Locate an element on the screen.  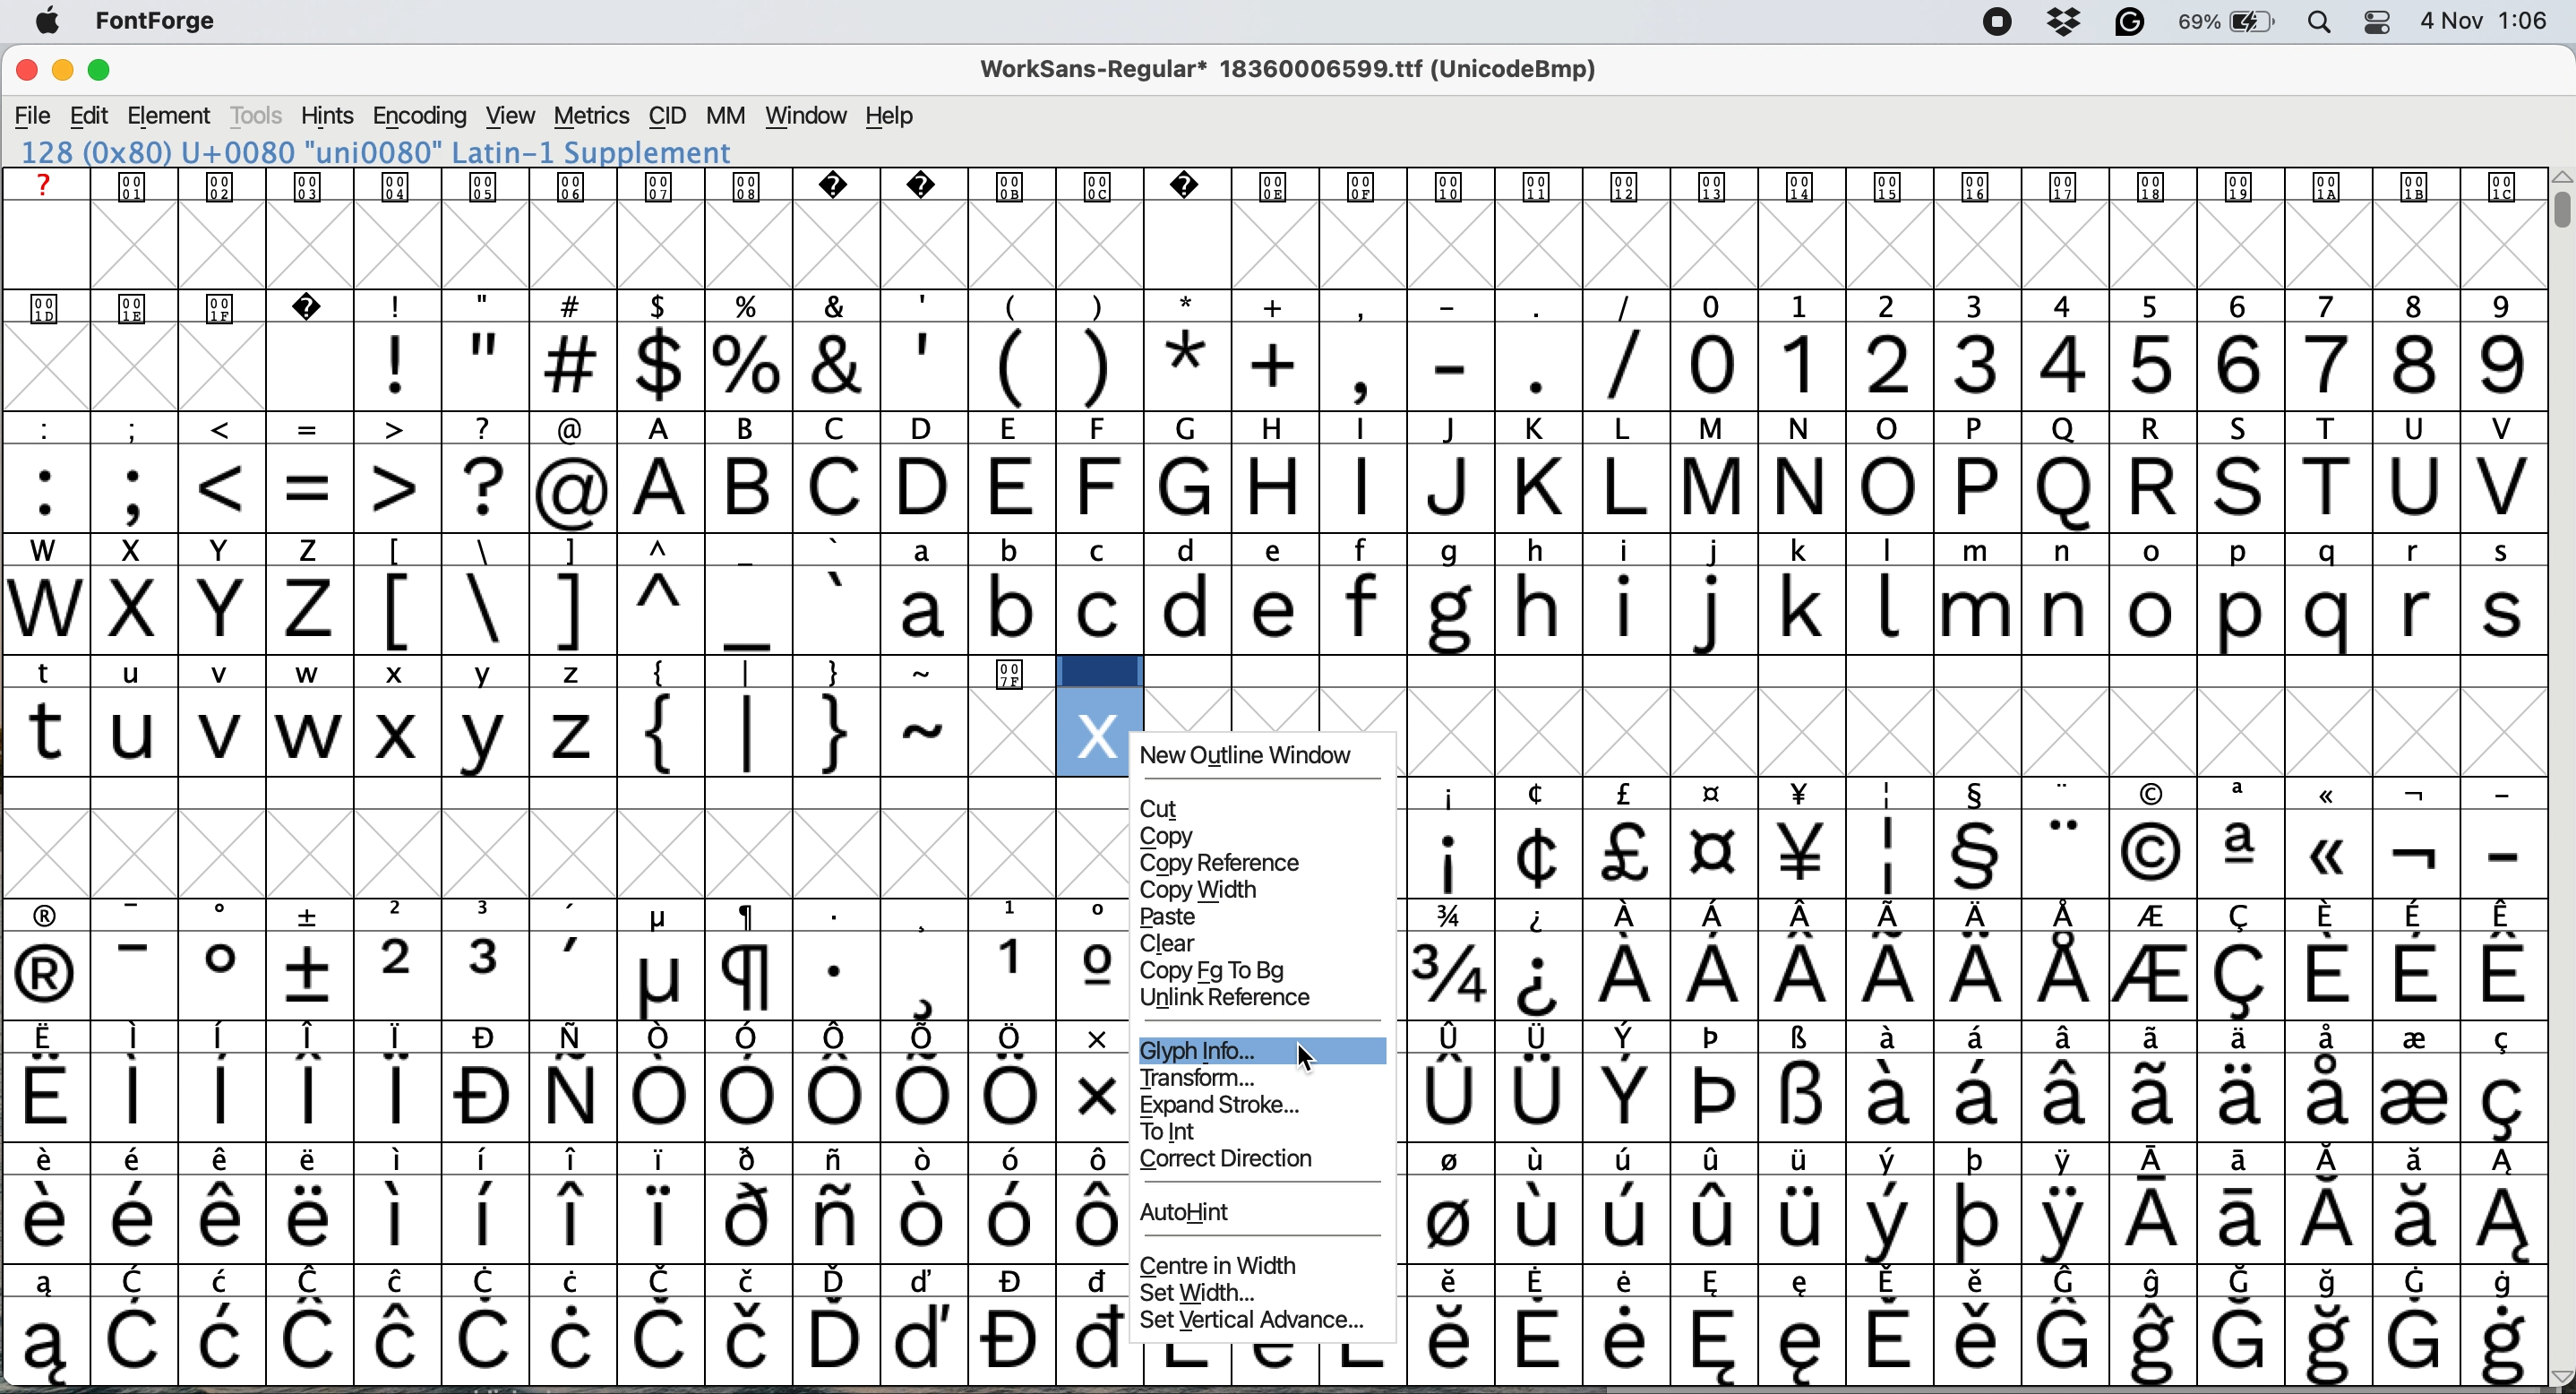
copy is located at coordinates (1194, 834).